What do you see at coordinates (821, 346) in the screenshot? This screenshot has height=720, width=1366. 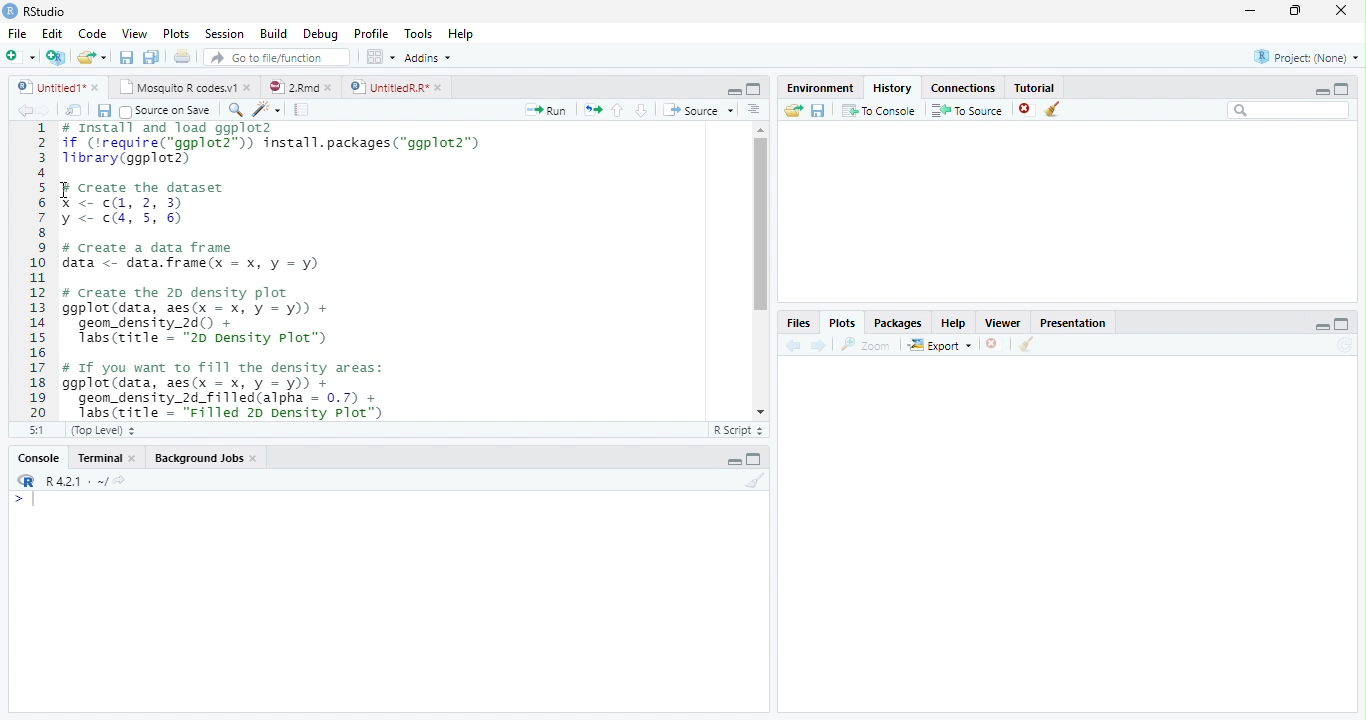 I see `next` at bounding box center [821, 346].